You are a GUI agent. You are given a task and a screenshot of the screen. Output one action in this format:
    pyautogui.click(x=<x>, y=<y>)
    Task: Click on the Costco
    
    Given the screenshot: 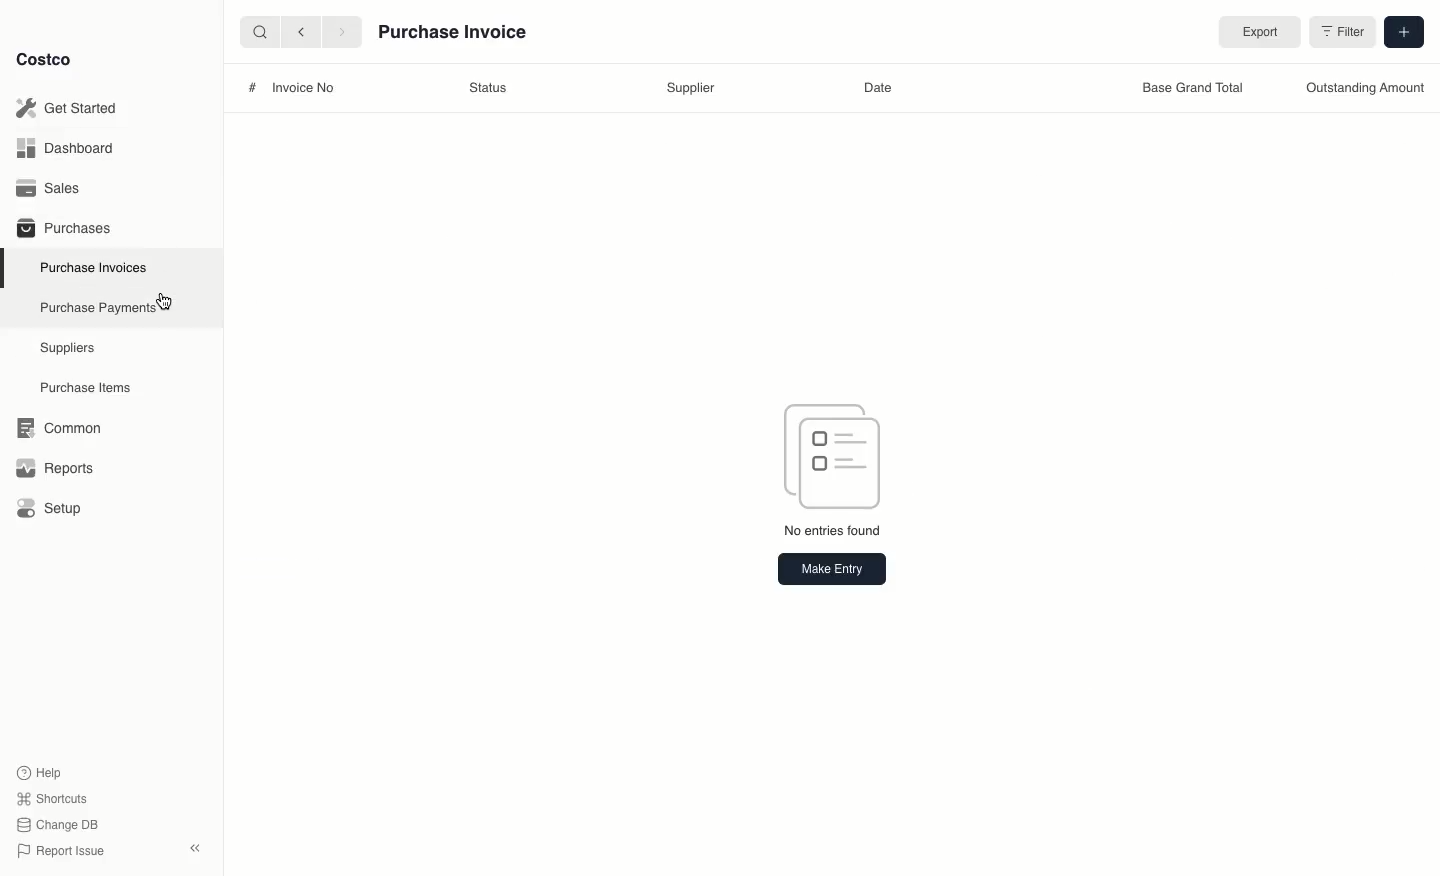 What is the action you would take?
    pyautogui.click(x=43, y=59)
    